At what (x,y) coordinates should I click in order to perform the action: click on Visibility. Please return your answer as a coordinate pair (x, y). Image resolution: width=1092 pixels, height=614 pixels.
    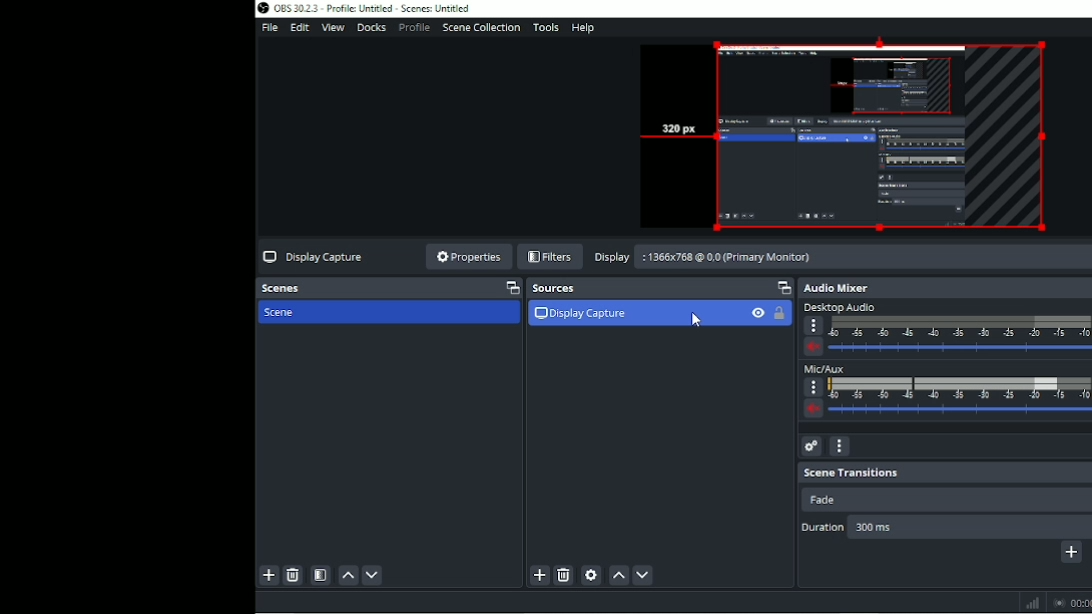
    Looking at the image, I should click on (757, 314).